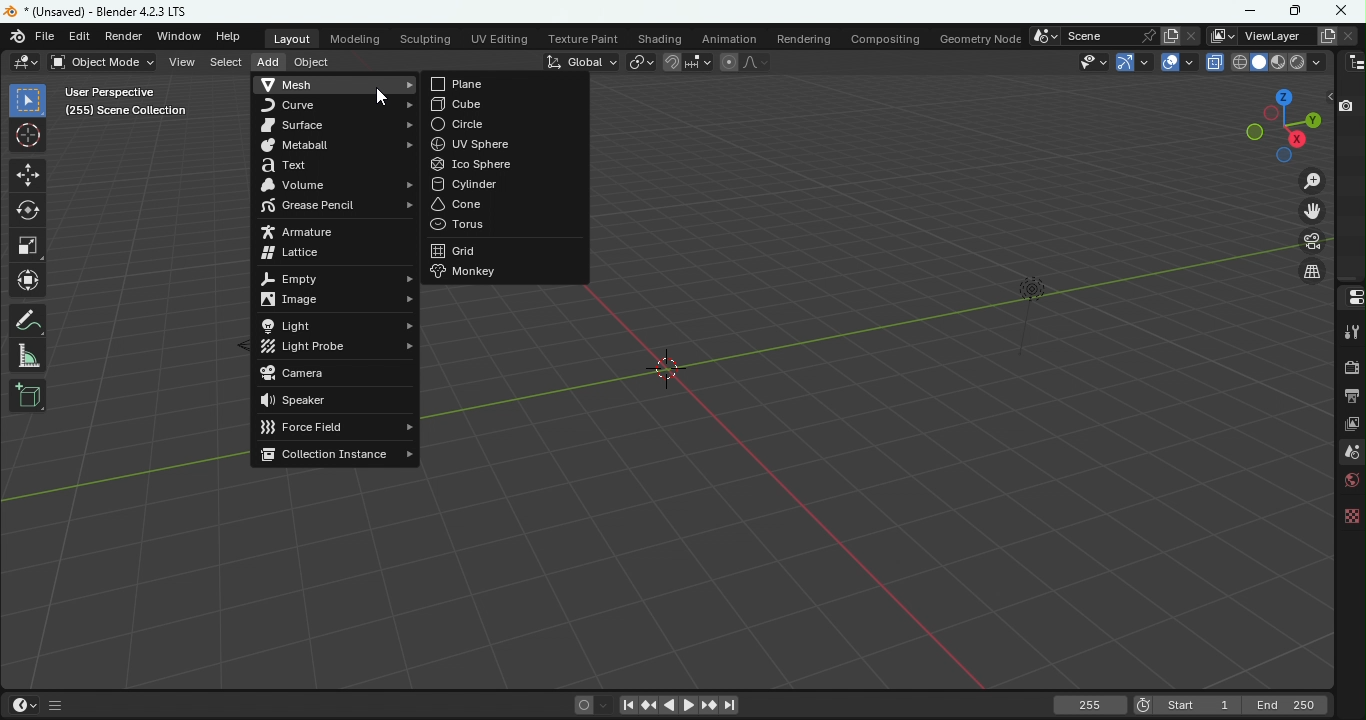 The image size is (1366, 720). What do you see at coordinates (1091, 62) in the screenshot?
I see `Selectability and visibility` at bounding box center [1091, 62].